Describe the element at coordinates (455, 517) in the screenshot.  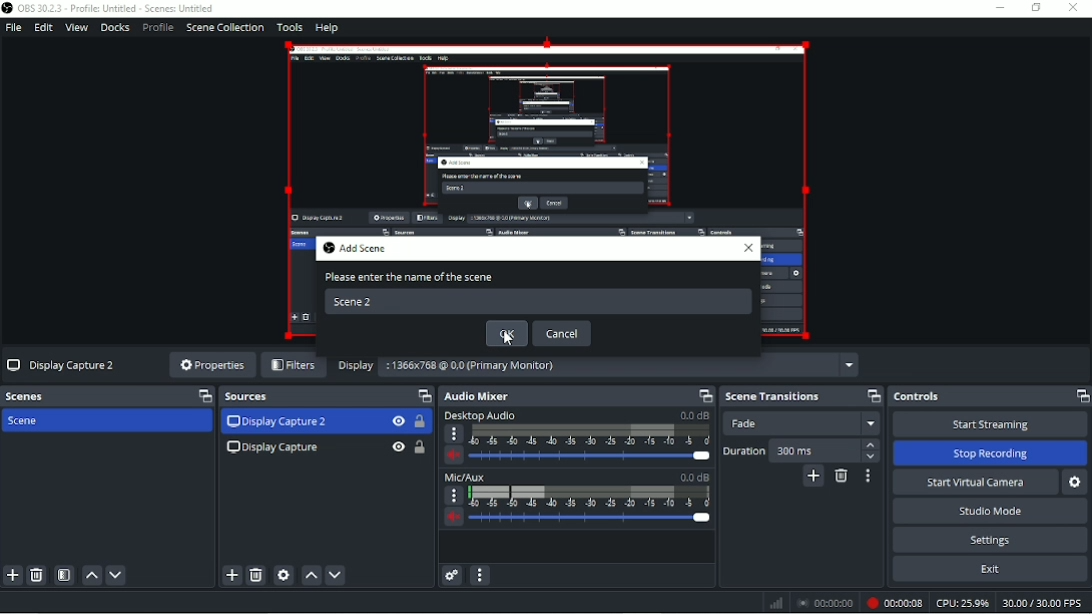
I see `Volume` at that location.